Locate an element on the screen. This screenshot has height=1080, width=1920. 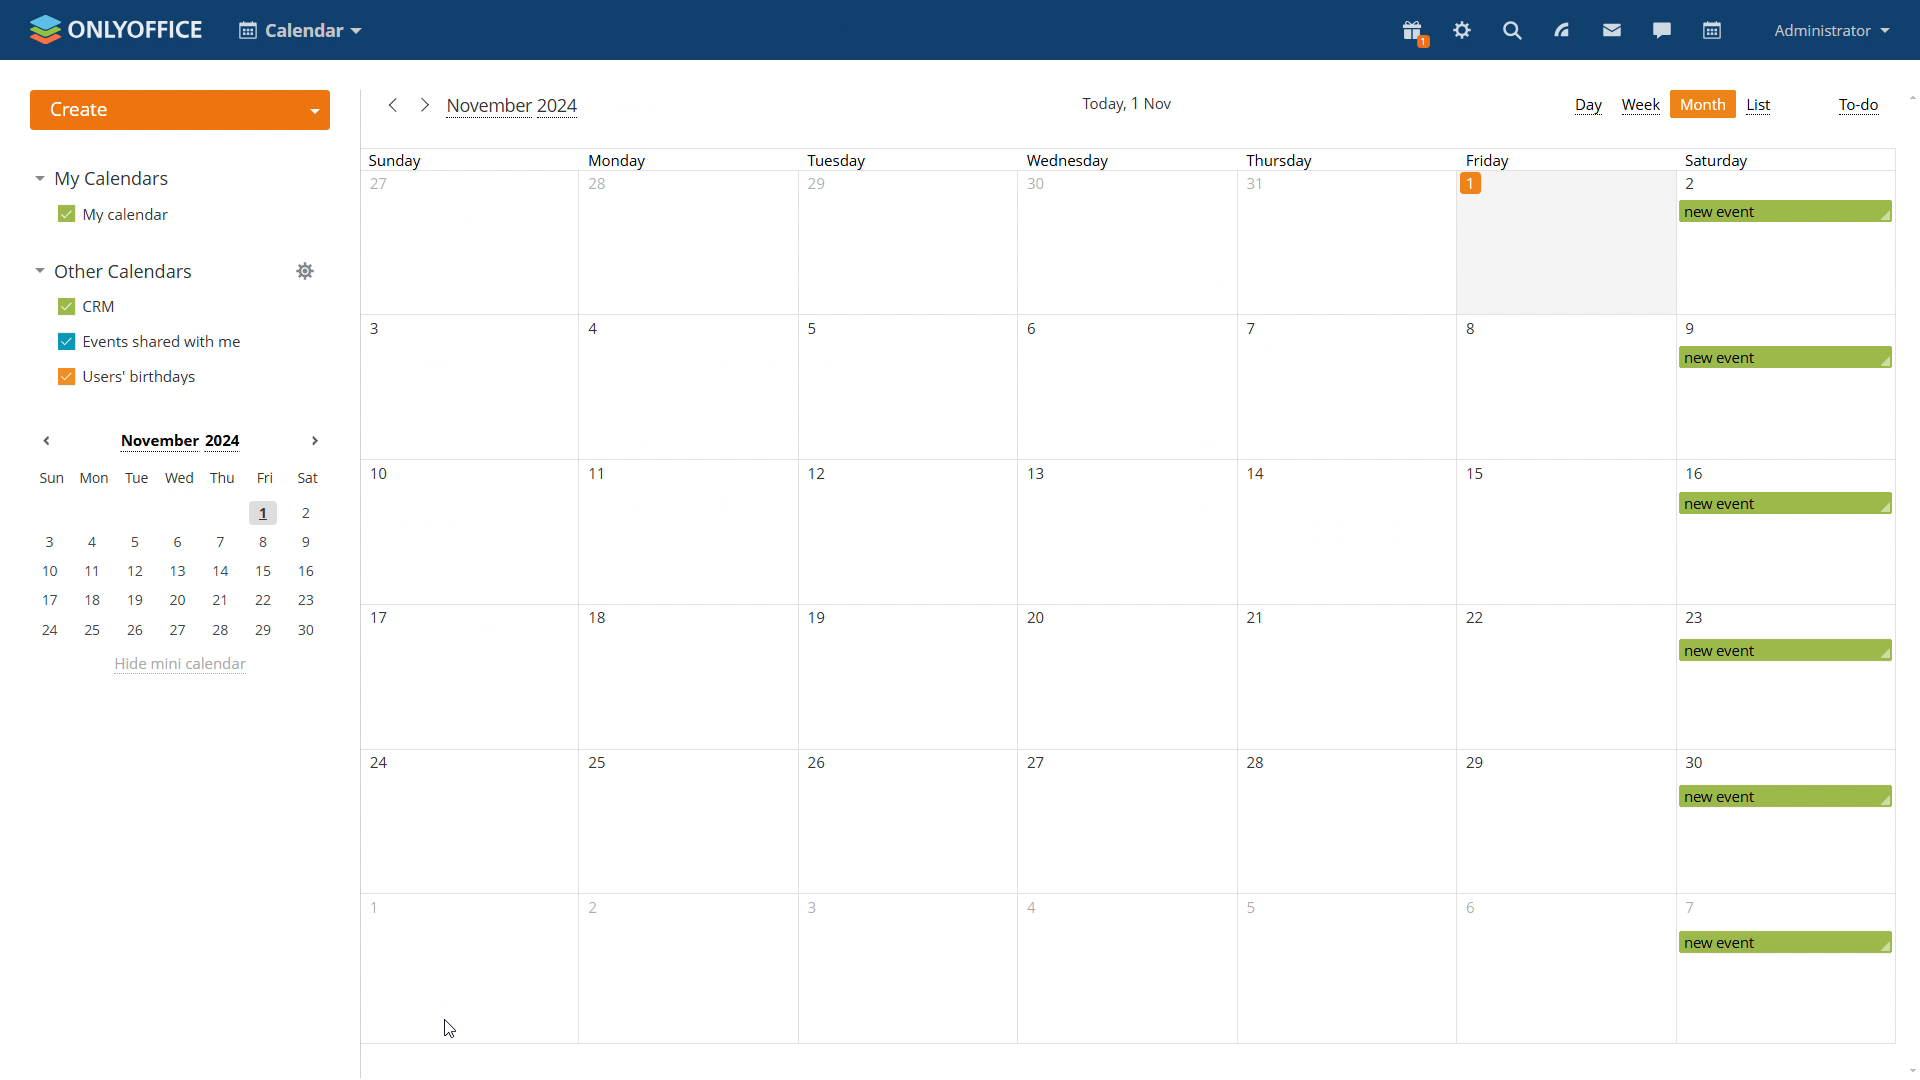
week view is located at coordinates (1642, 105).